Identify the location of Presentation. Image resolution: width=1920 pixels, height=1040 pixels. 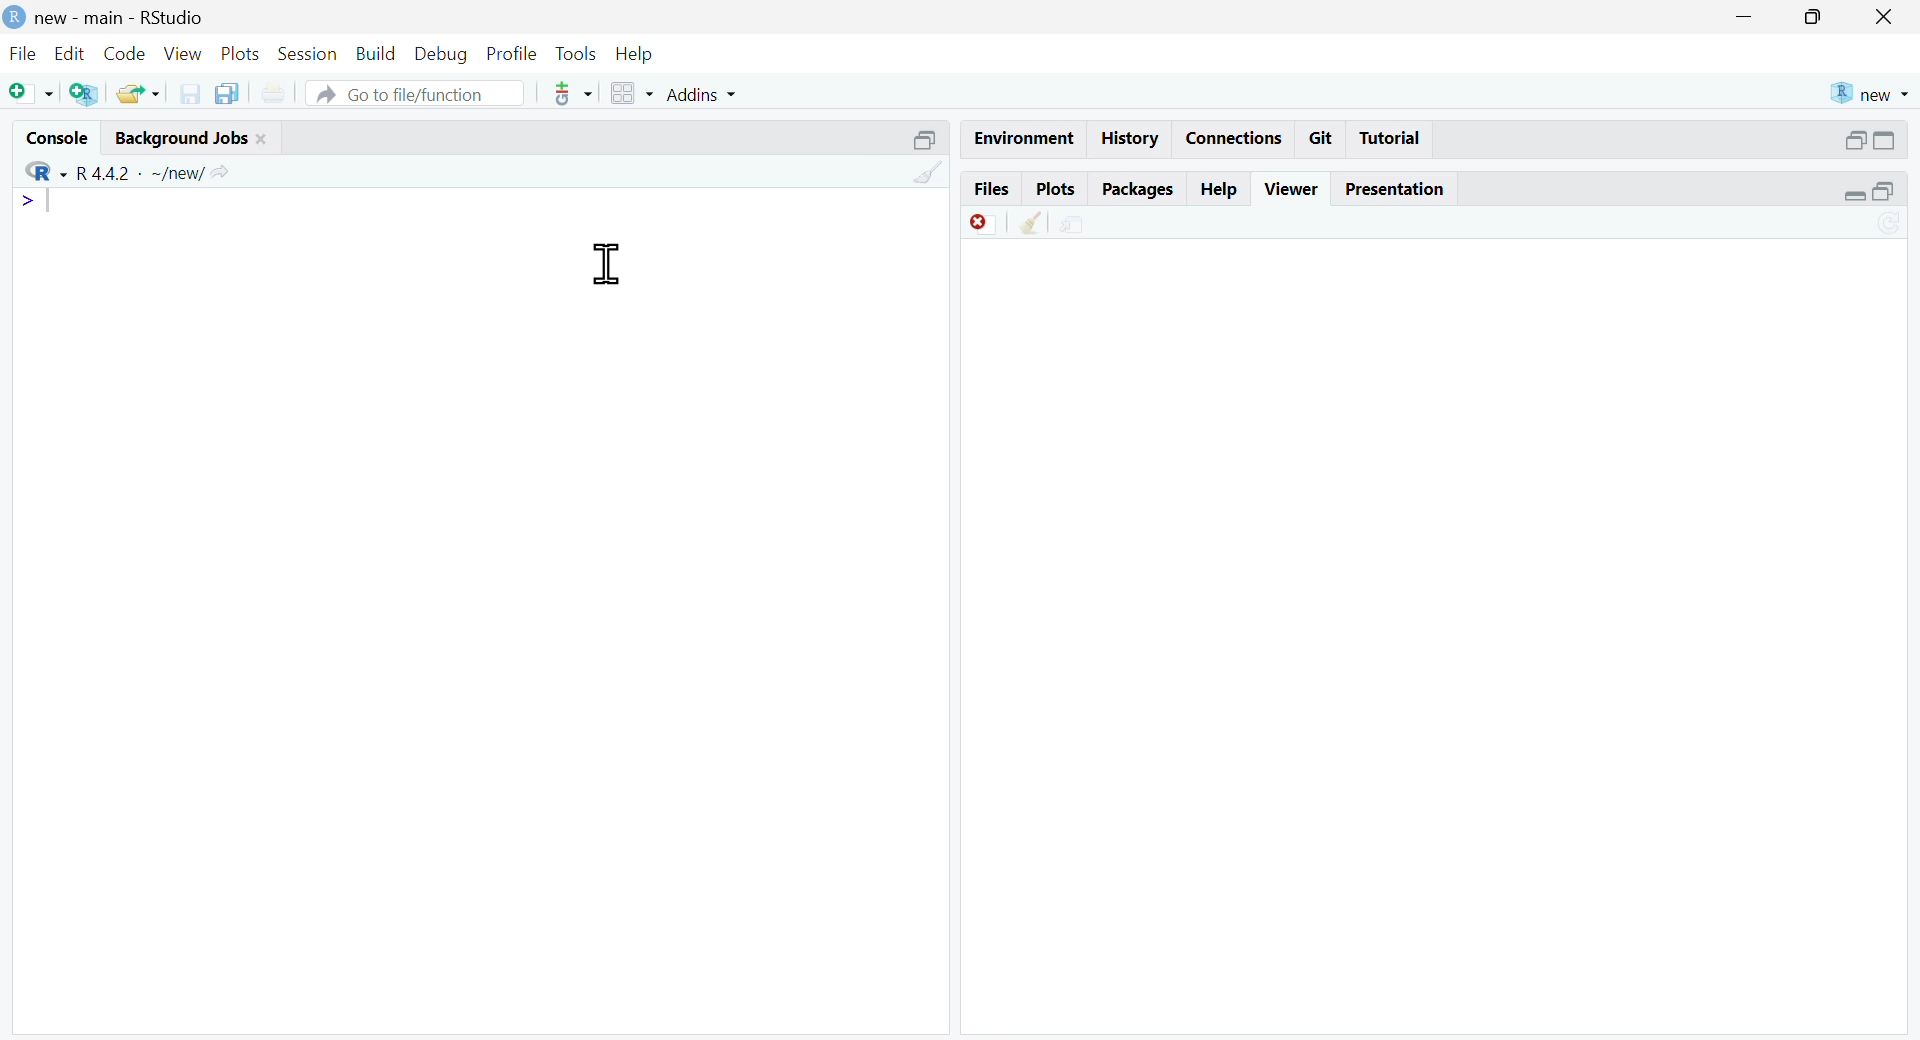
(1395, 190).